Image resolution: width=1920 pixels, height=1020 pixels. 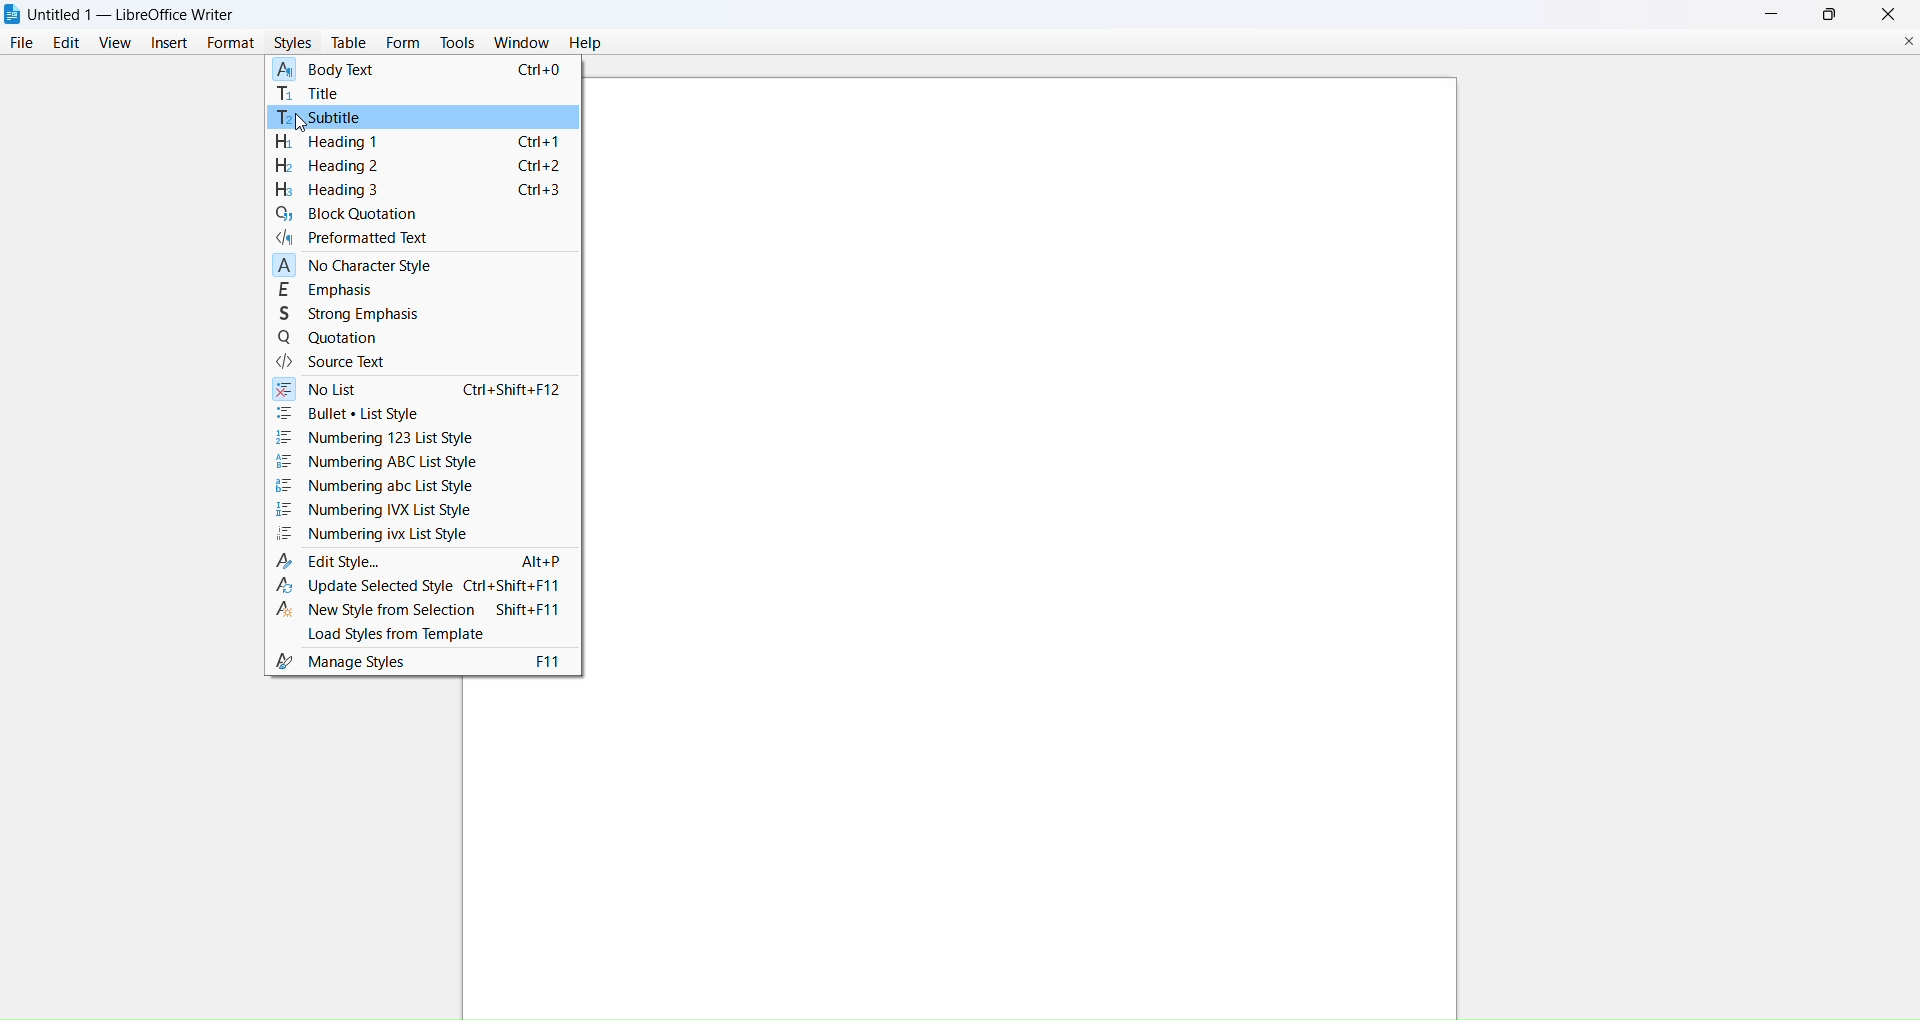 What do you see at coordinates (21, 42) in the screenshot?
I see `file` at bounding box center [21, 42].